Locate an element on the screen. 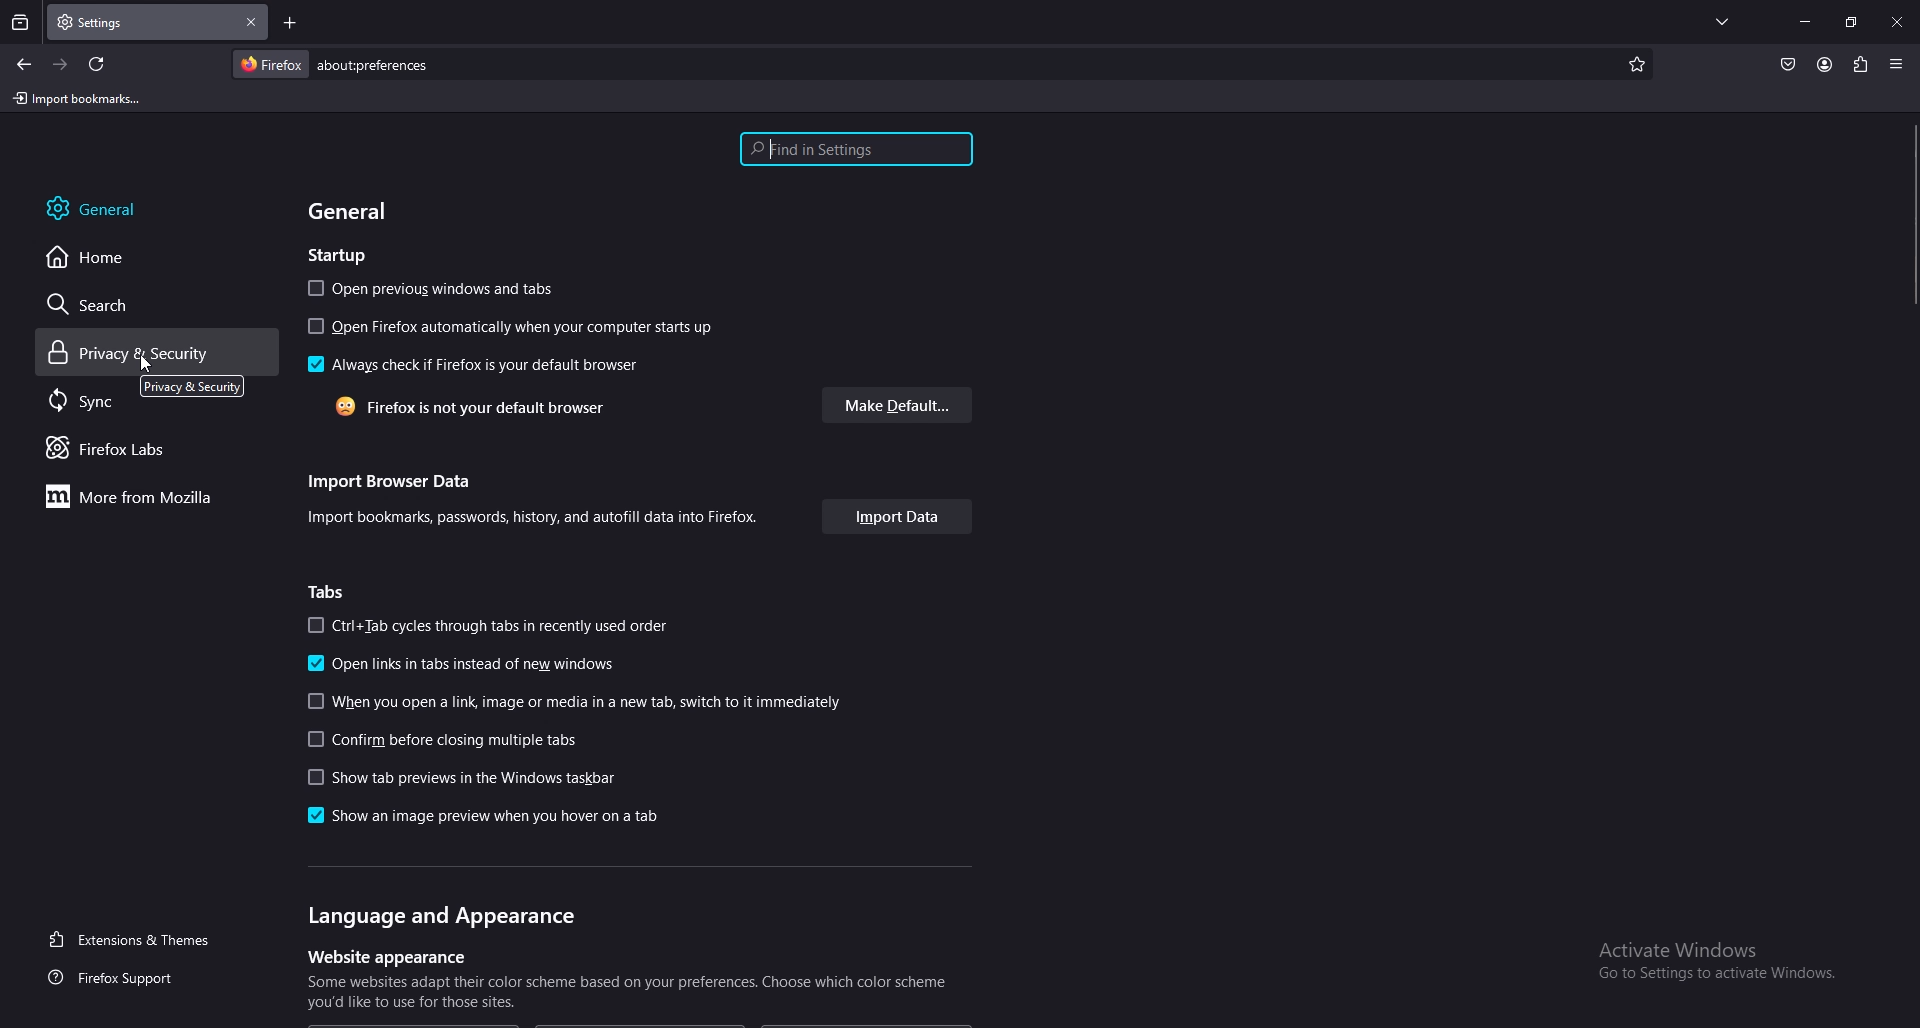  close tab is located at coordinates (251, 23).